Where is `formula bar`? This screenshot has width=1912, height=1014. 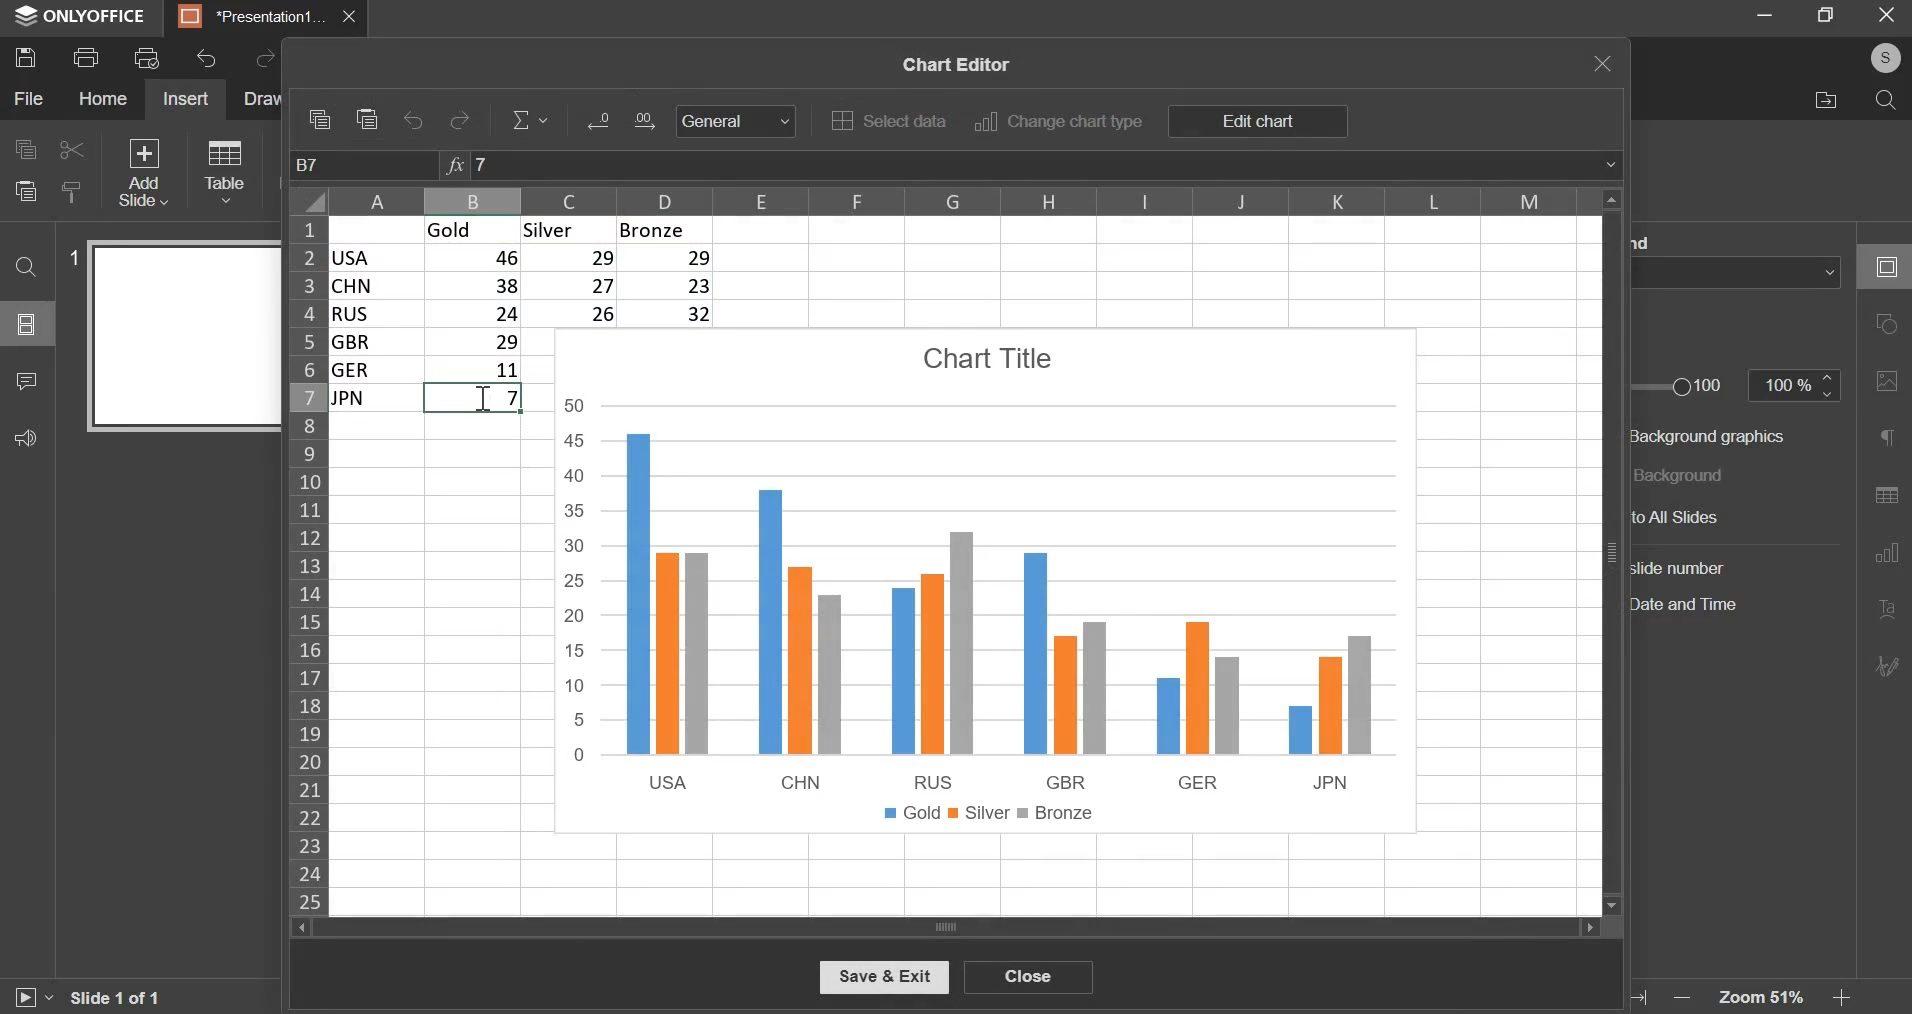
formula bar is located at coordinates (1035, 165).